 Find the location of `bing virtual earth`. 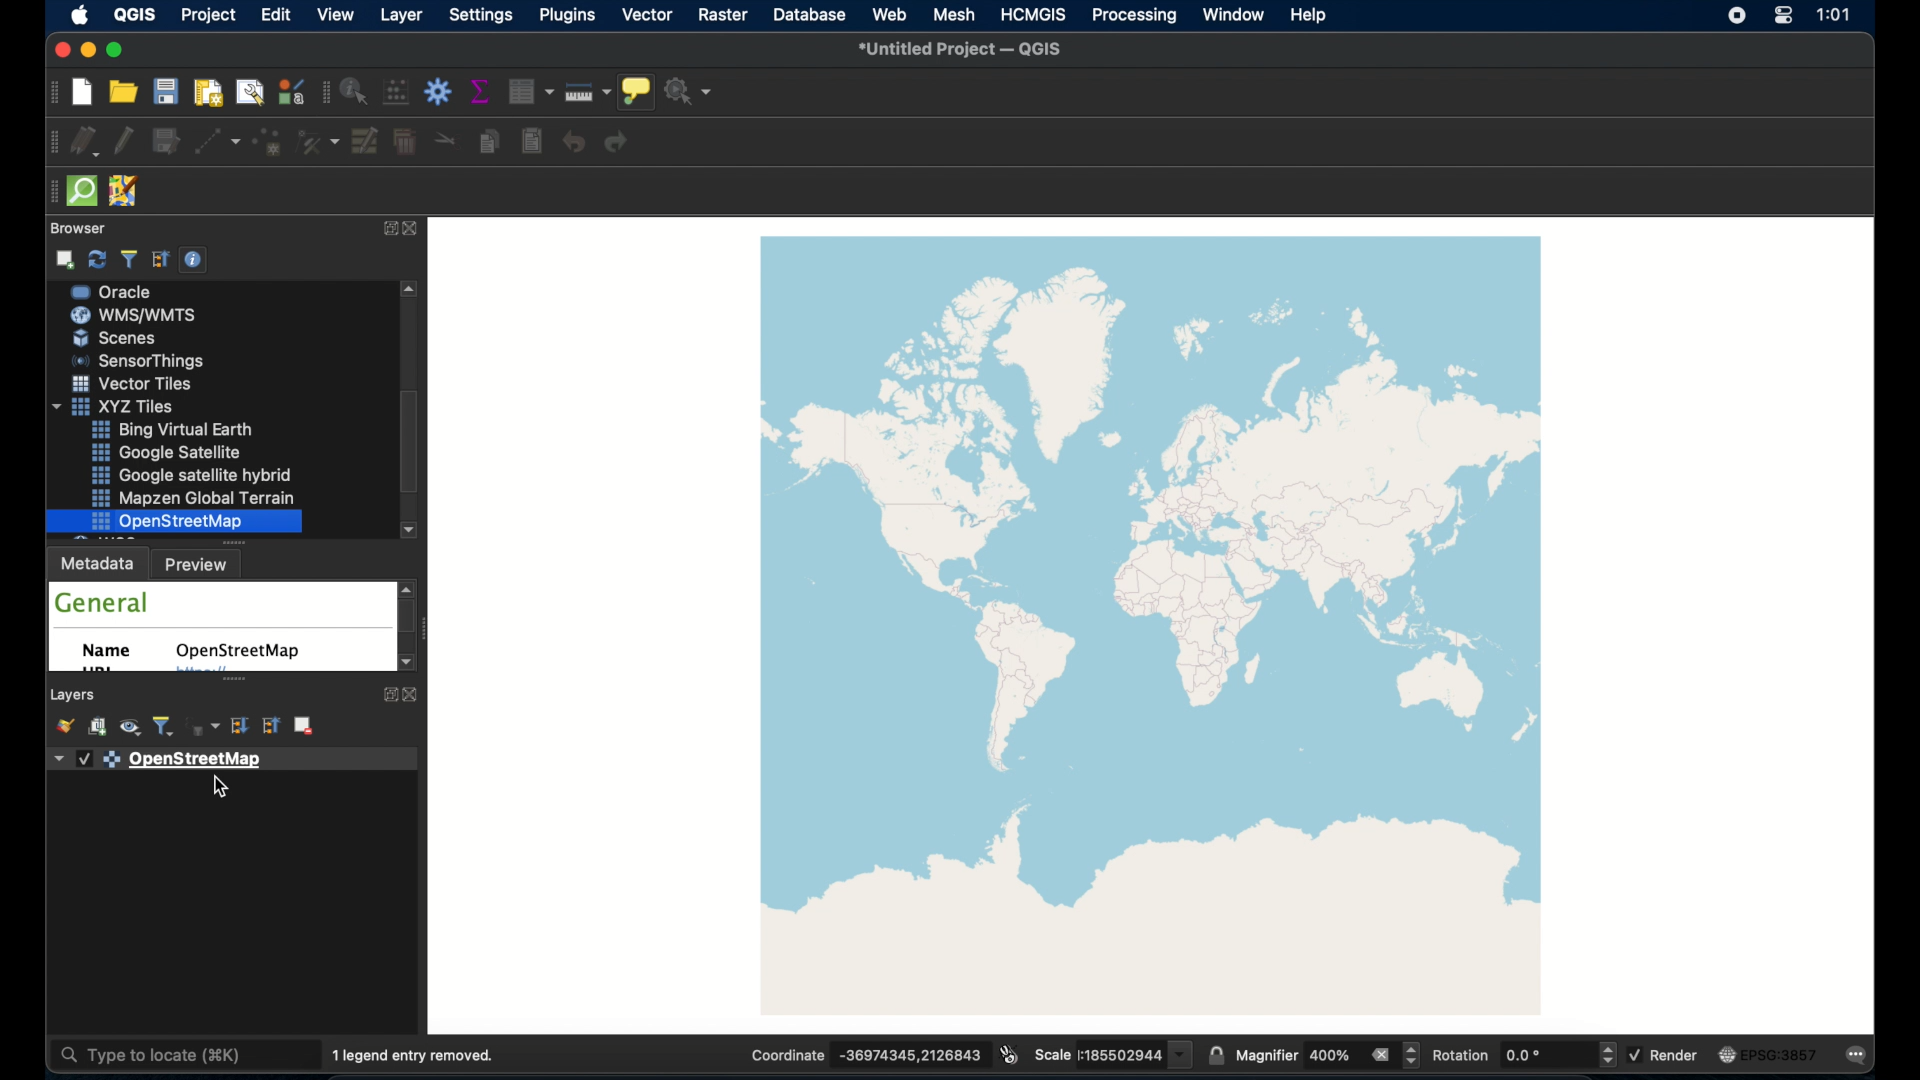

bing virtual earth is located at coordinates (199, 499).